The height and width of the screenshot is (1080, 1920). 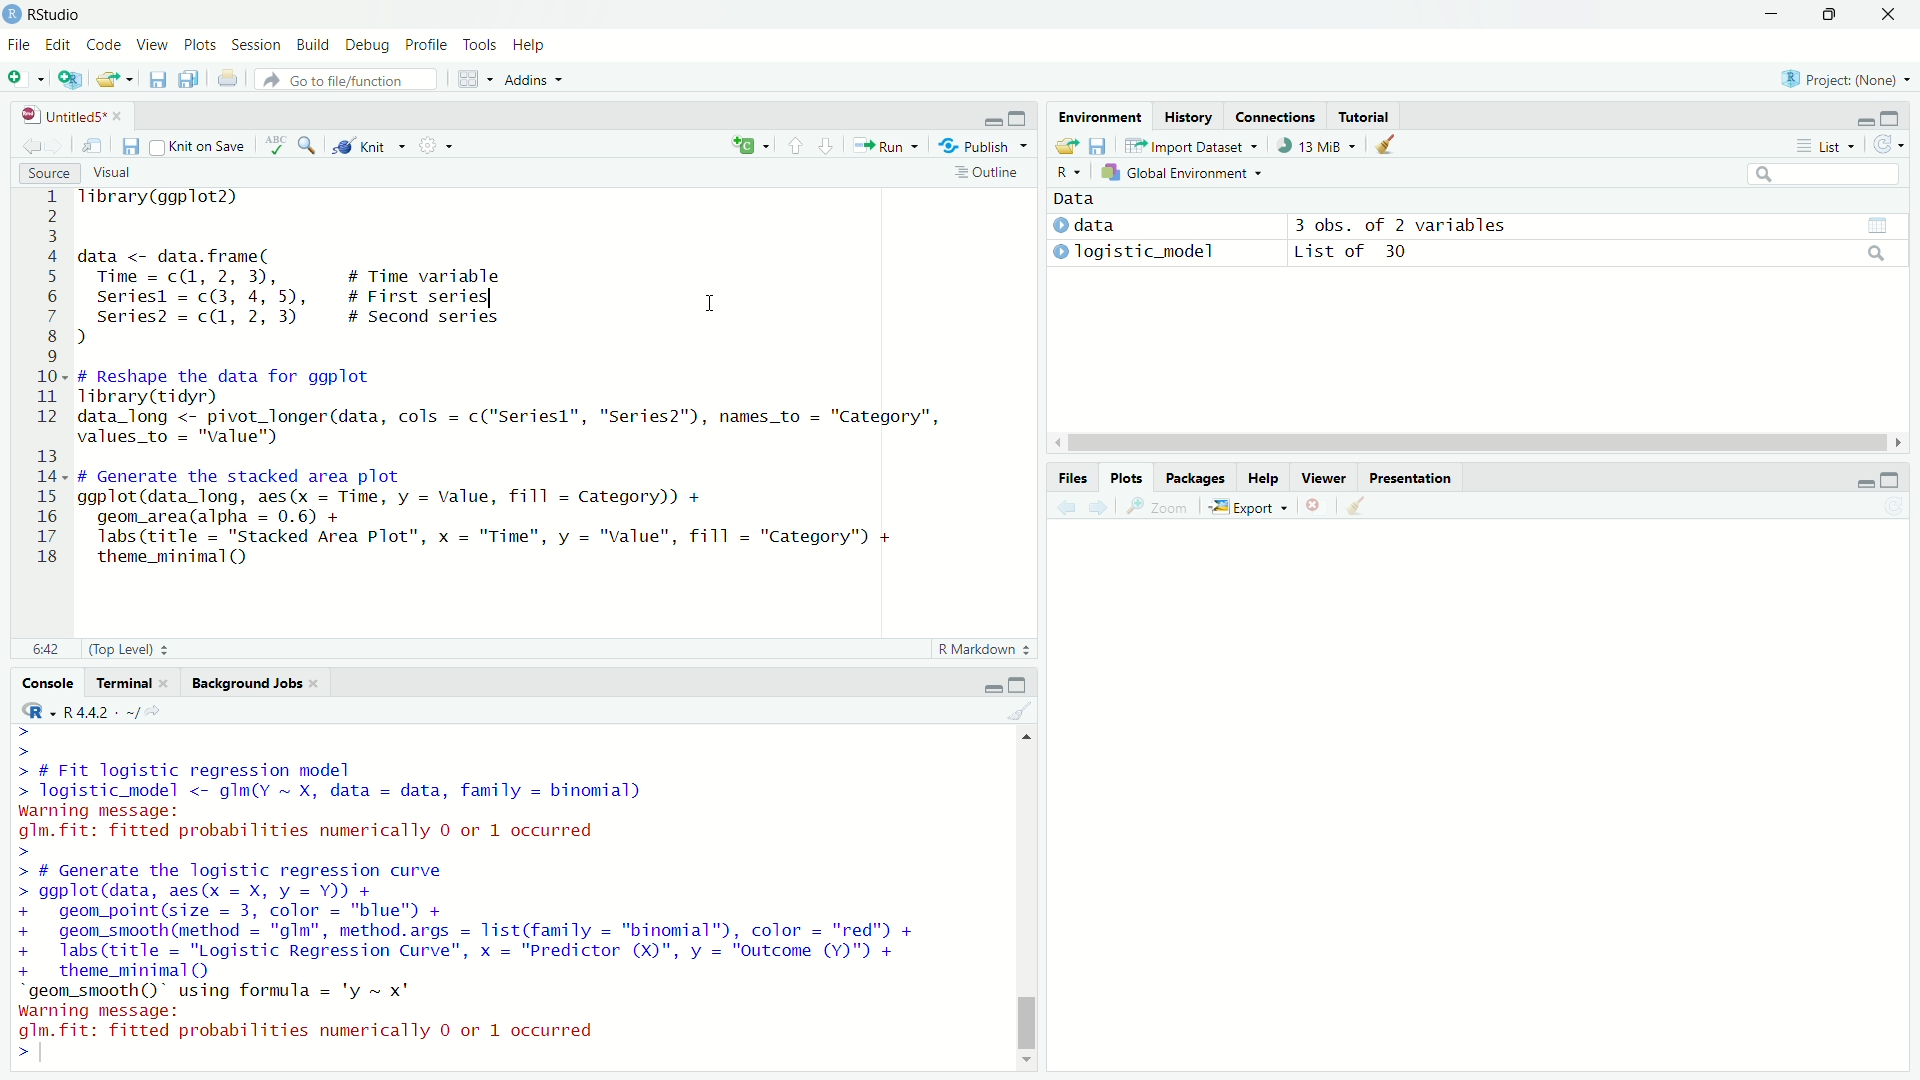 I want to click on minimise, so click(x=1858, y=120).